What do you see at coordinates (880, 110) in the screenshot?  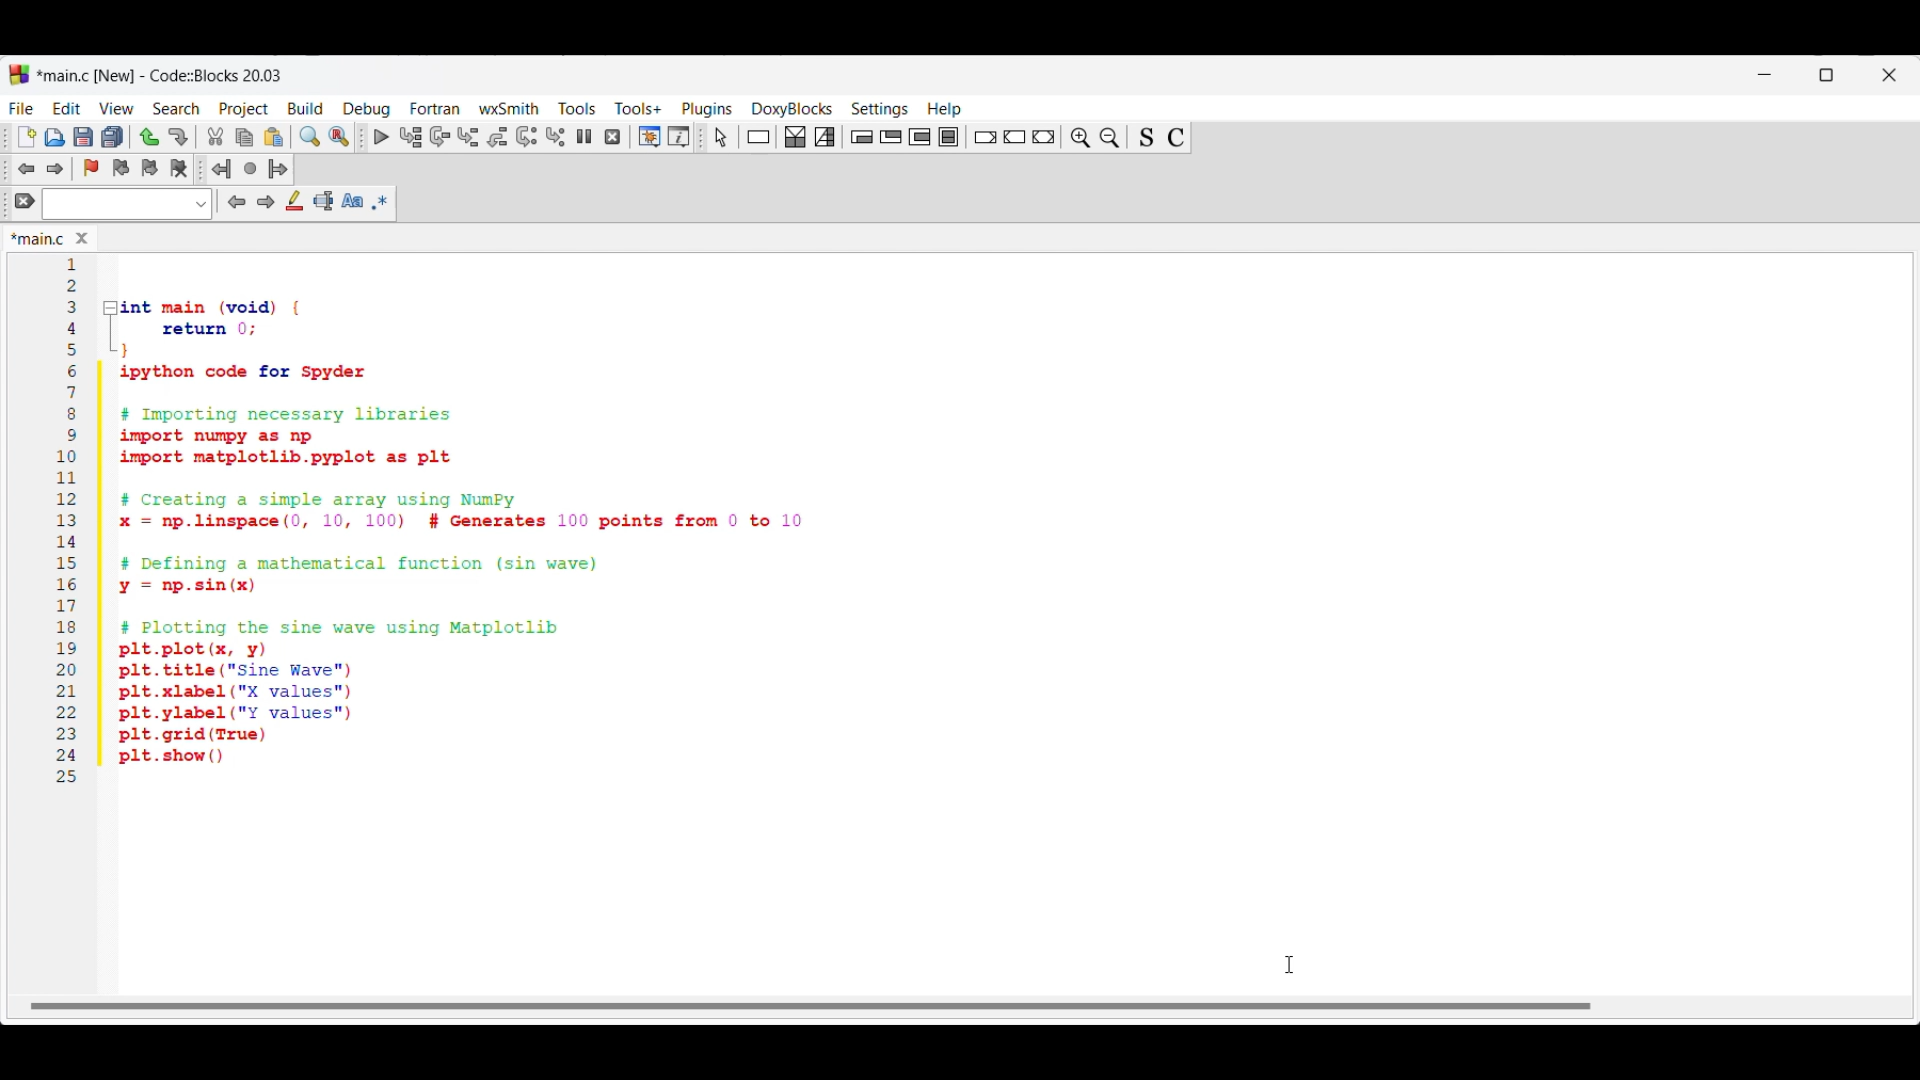 I see `Settings menu` at bounding box center [880, 110].